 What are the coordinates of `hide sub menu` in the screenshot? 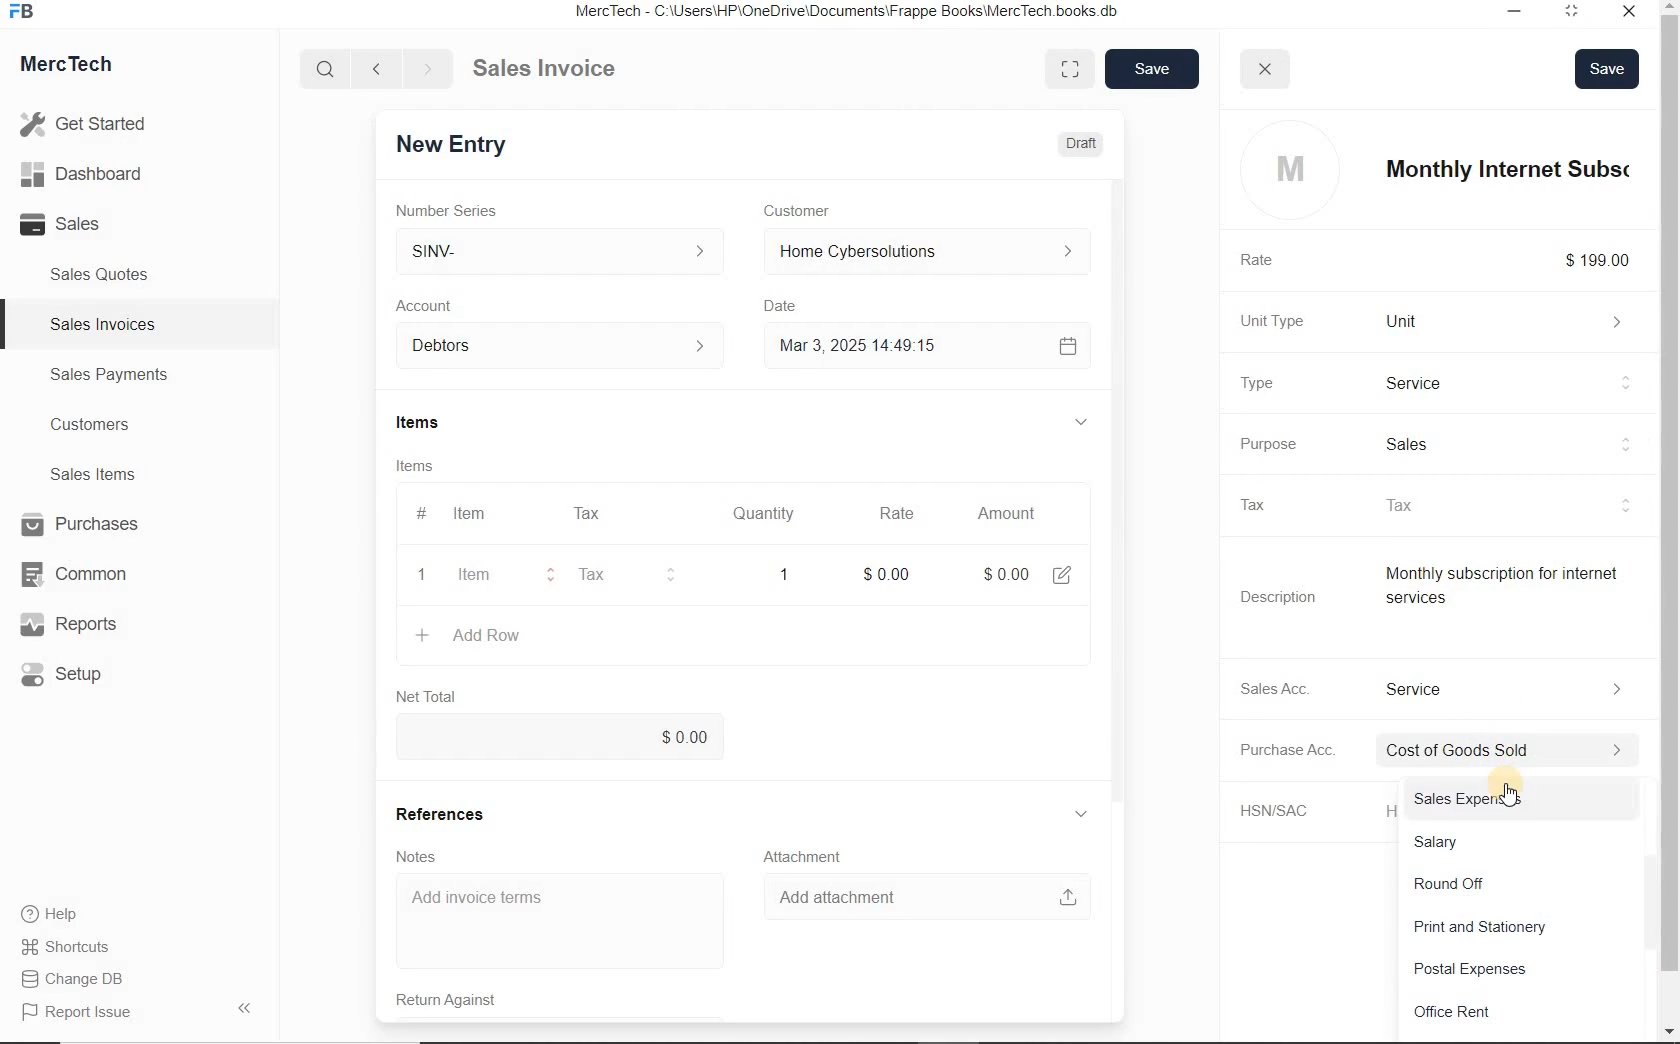 It's located at (1091, 423).